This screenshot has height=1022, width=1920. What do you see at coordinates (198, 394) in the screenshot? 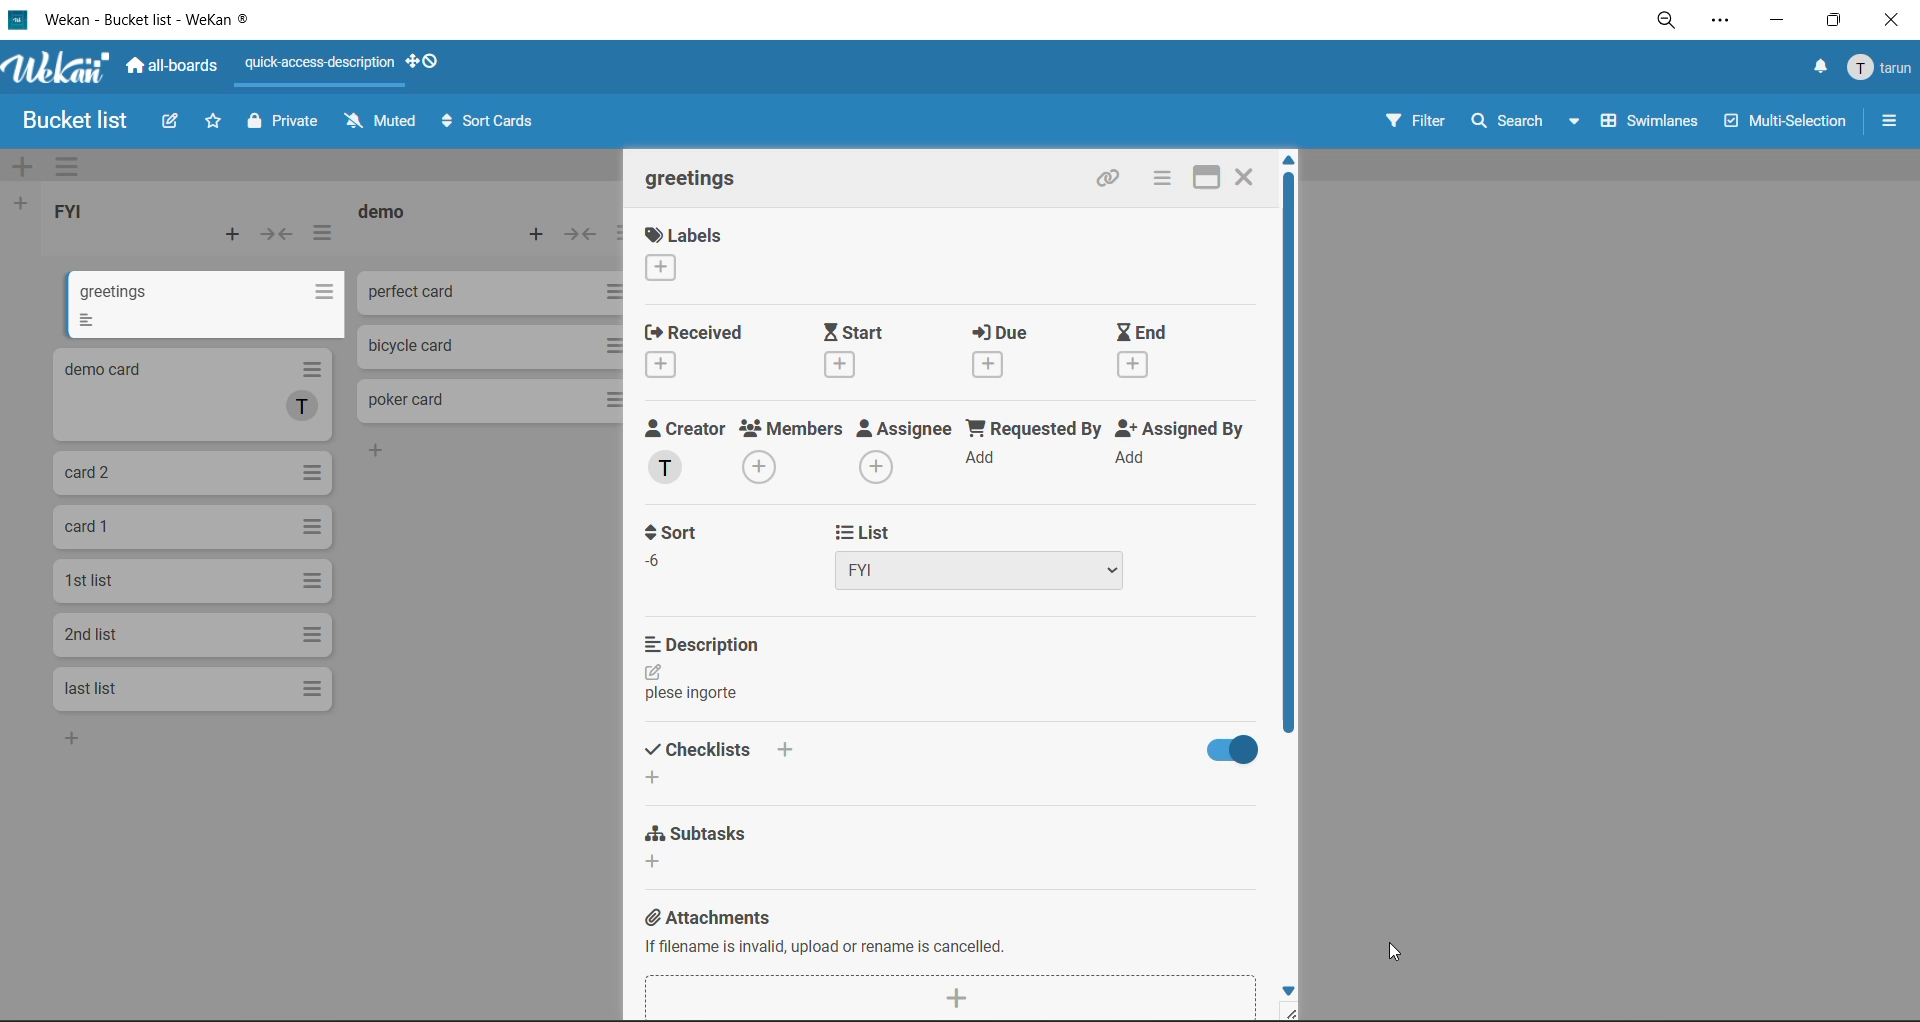
I see `cards` at bounding box center [198, 394].